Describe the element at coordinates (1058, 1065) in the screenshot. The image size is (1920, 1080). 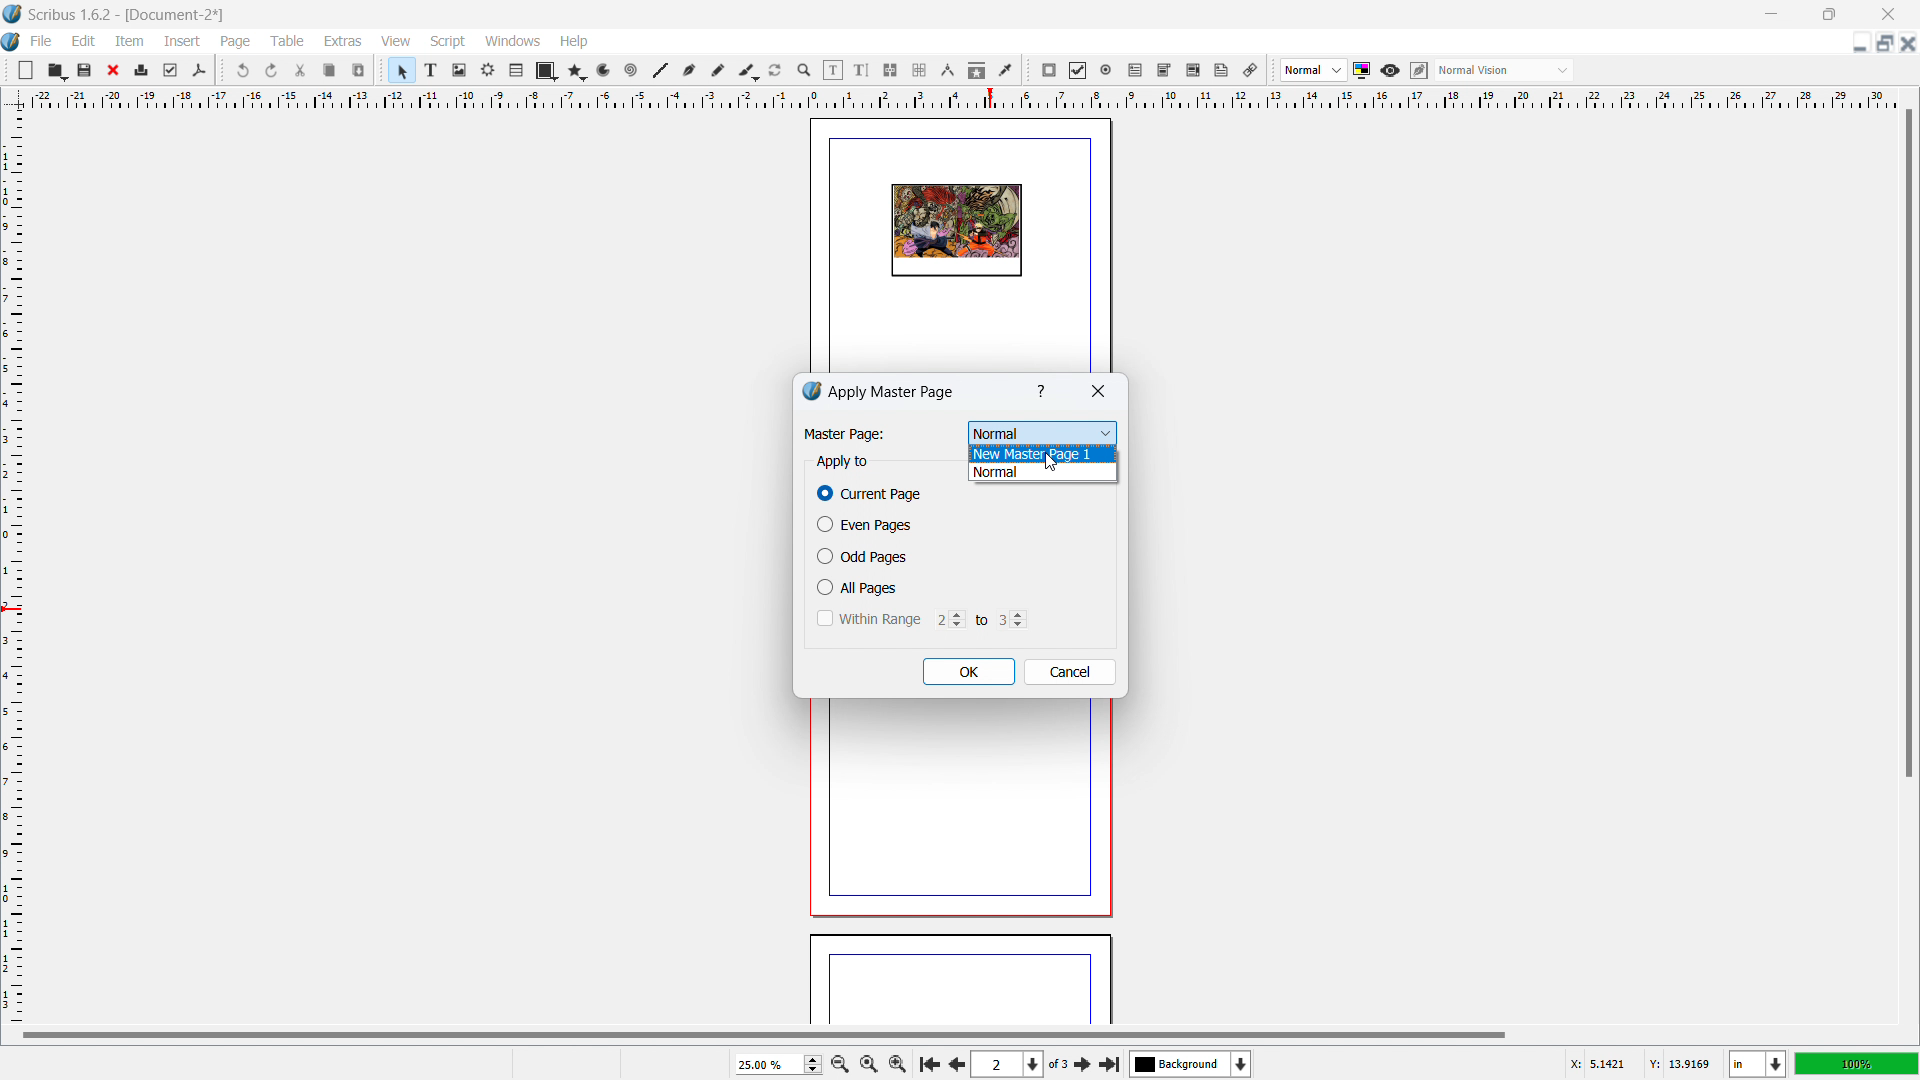
I see `of 3` at that location.